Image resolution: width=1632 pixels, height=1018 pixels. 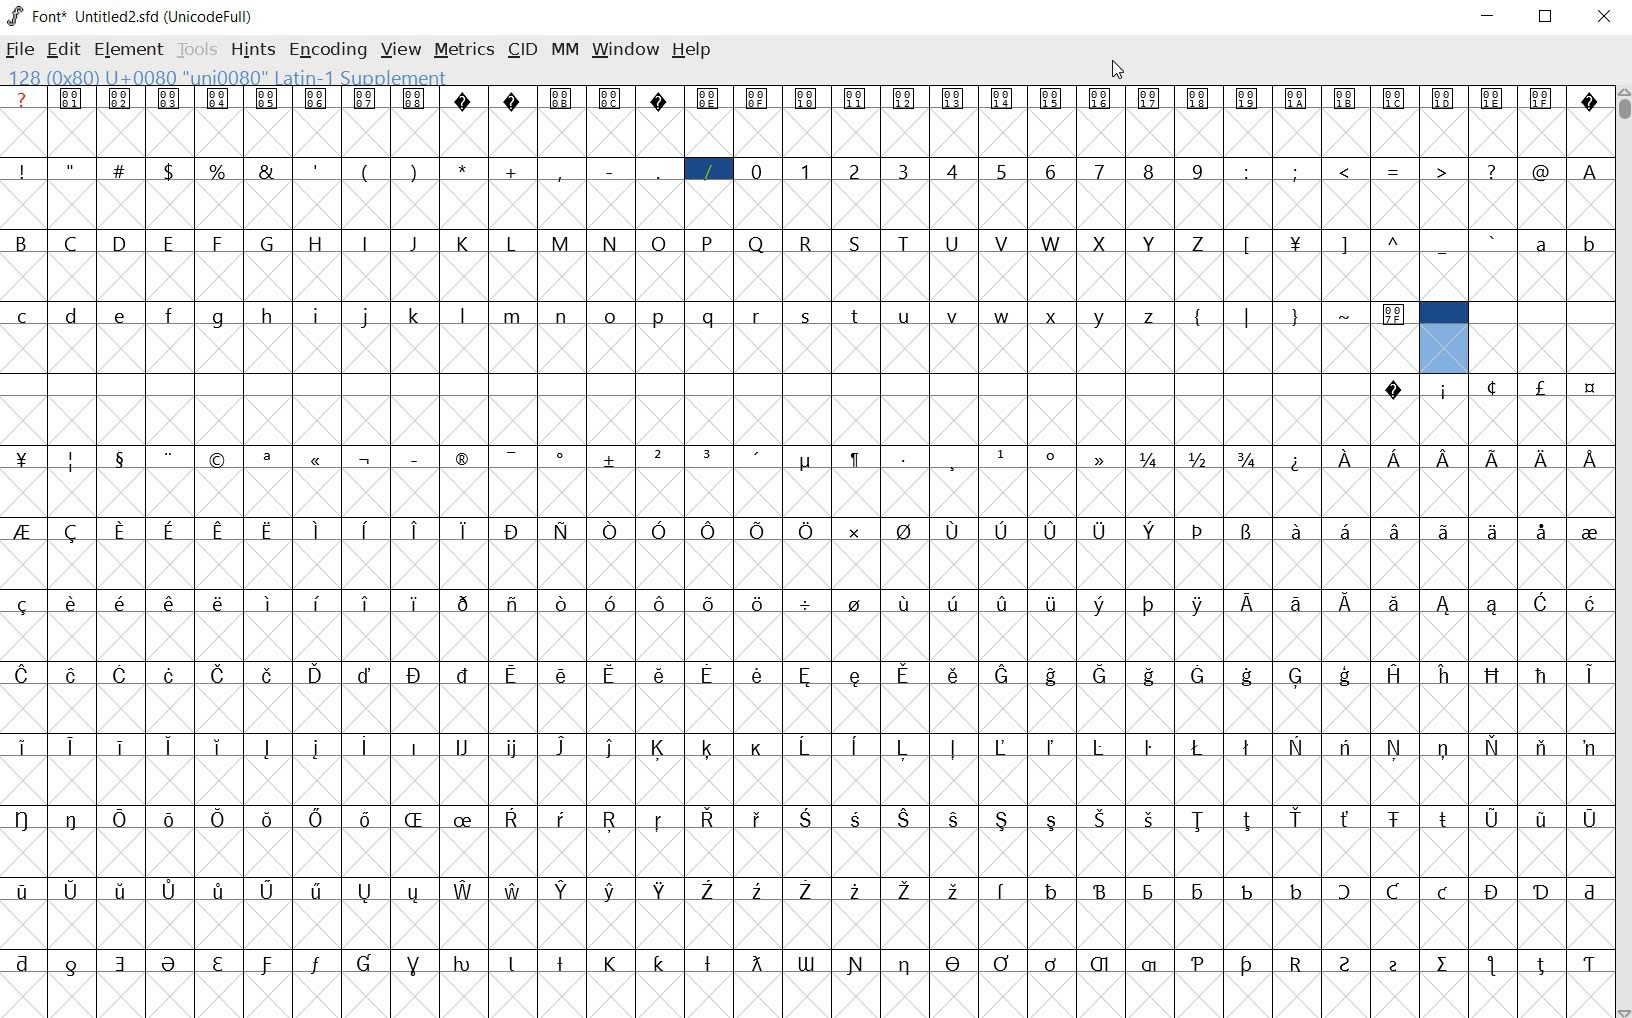 What do you see at coordinates (712, 674) in the screenshot?
I see `Symbol` at bounding box center [712, 674].